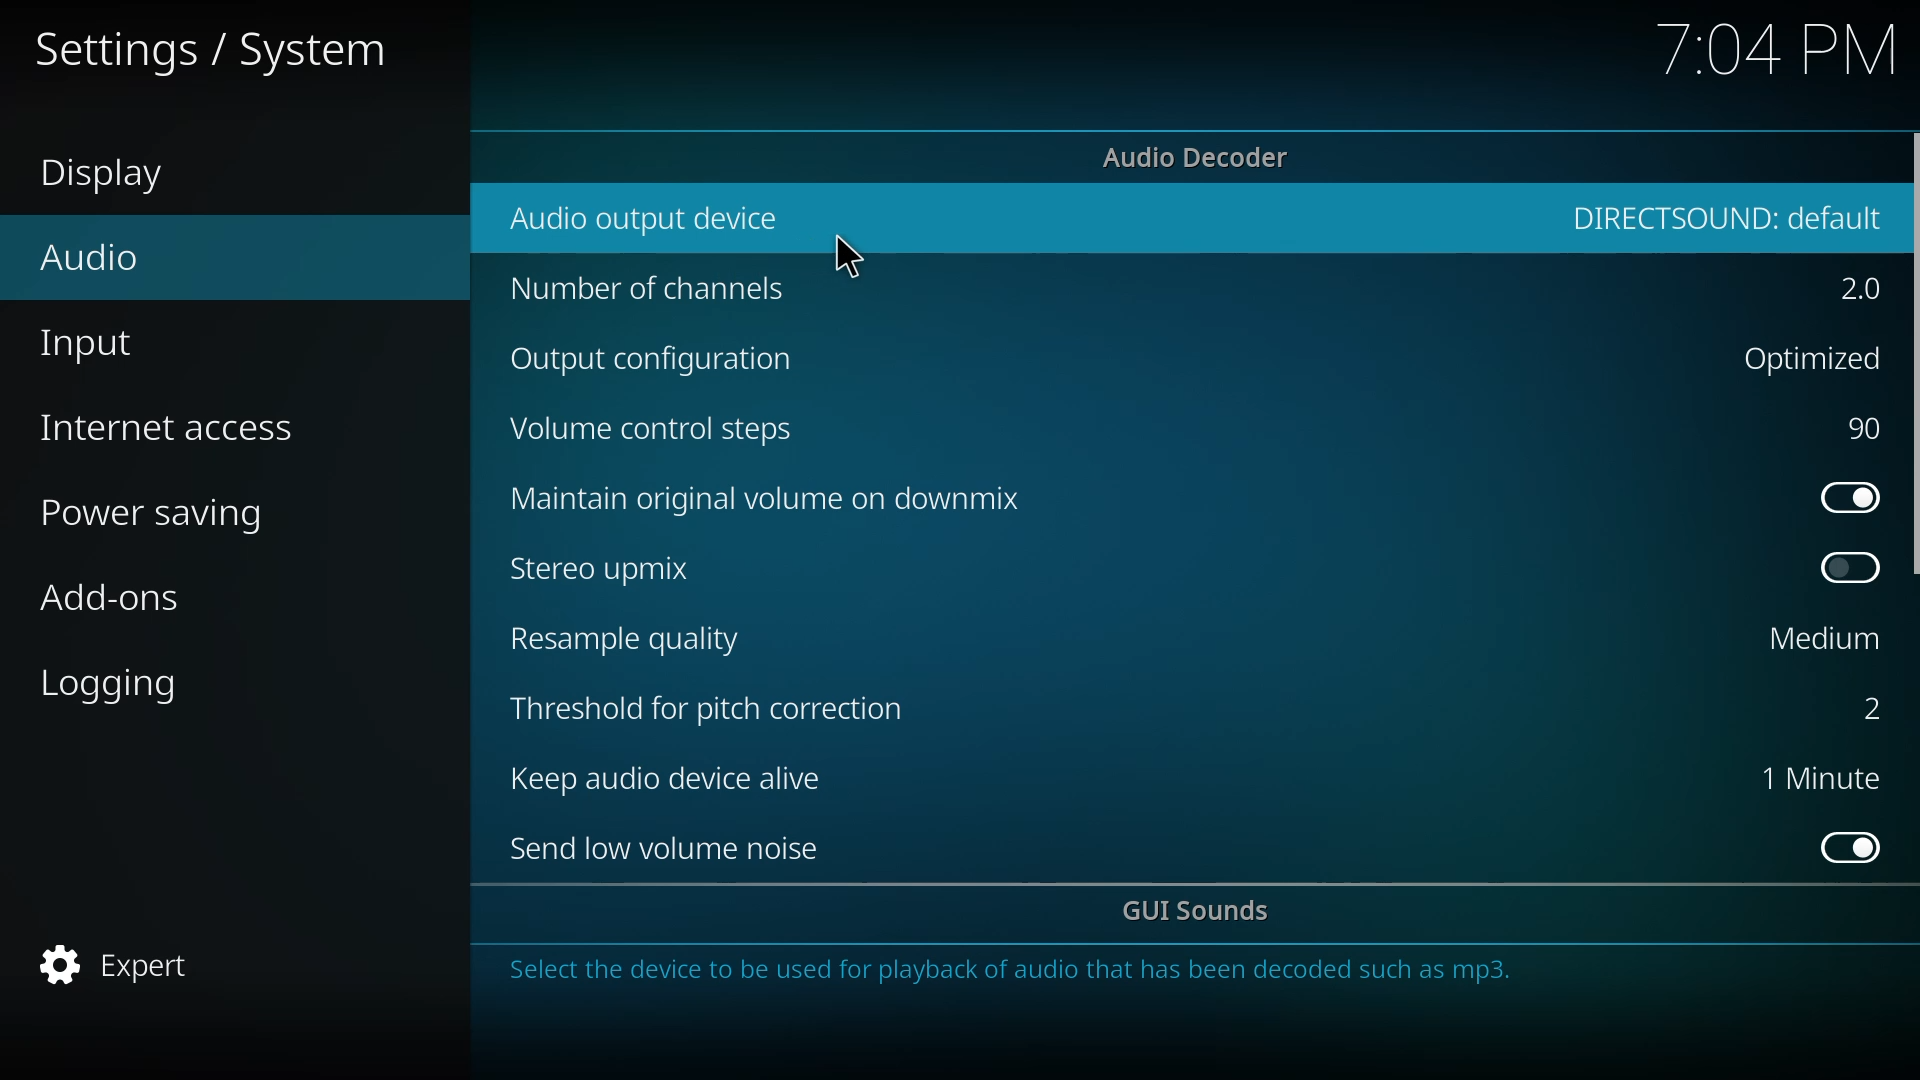  Describe the element at coordinates (1862, 291) in the screenshot. I see `2` at that location.